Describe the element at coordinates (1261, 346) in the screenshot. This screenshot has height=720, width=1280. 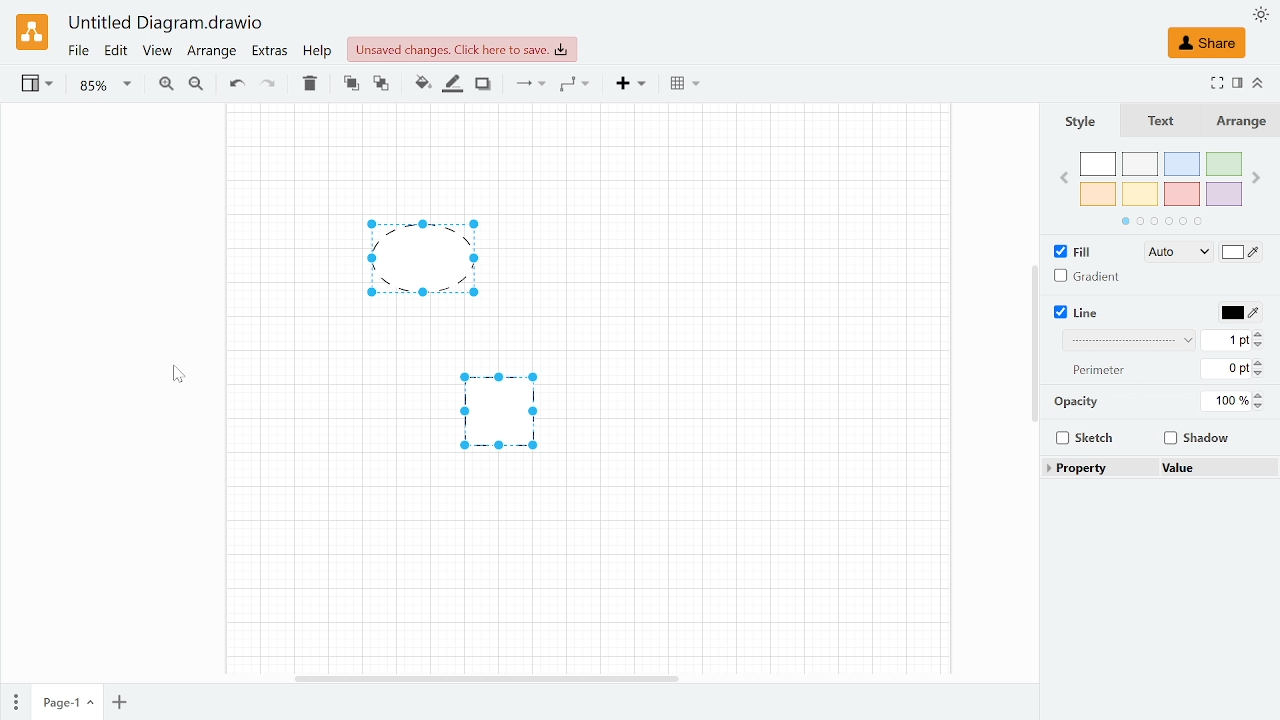
I see `Decrease linewidth` at that location.